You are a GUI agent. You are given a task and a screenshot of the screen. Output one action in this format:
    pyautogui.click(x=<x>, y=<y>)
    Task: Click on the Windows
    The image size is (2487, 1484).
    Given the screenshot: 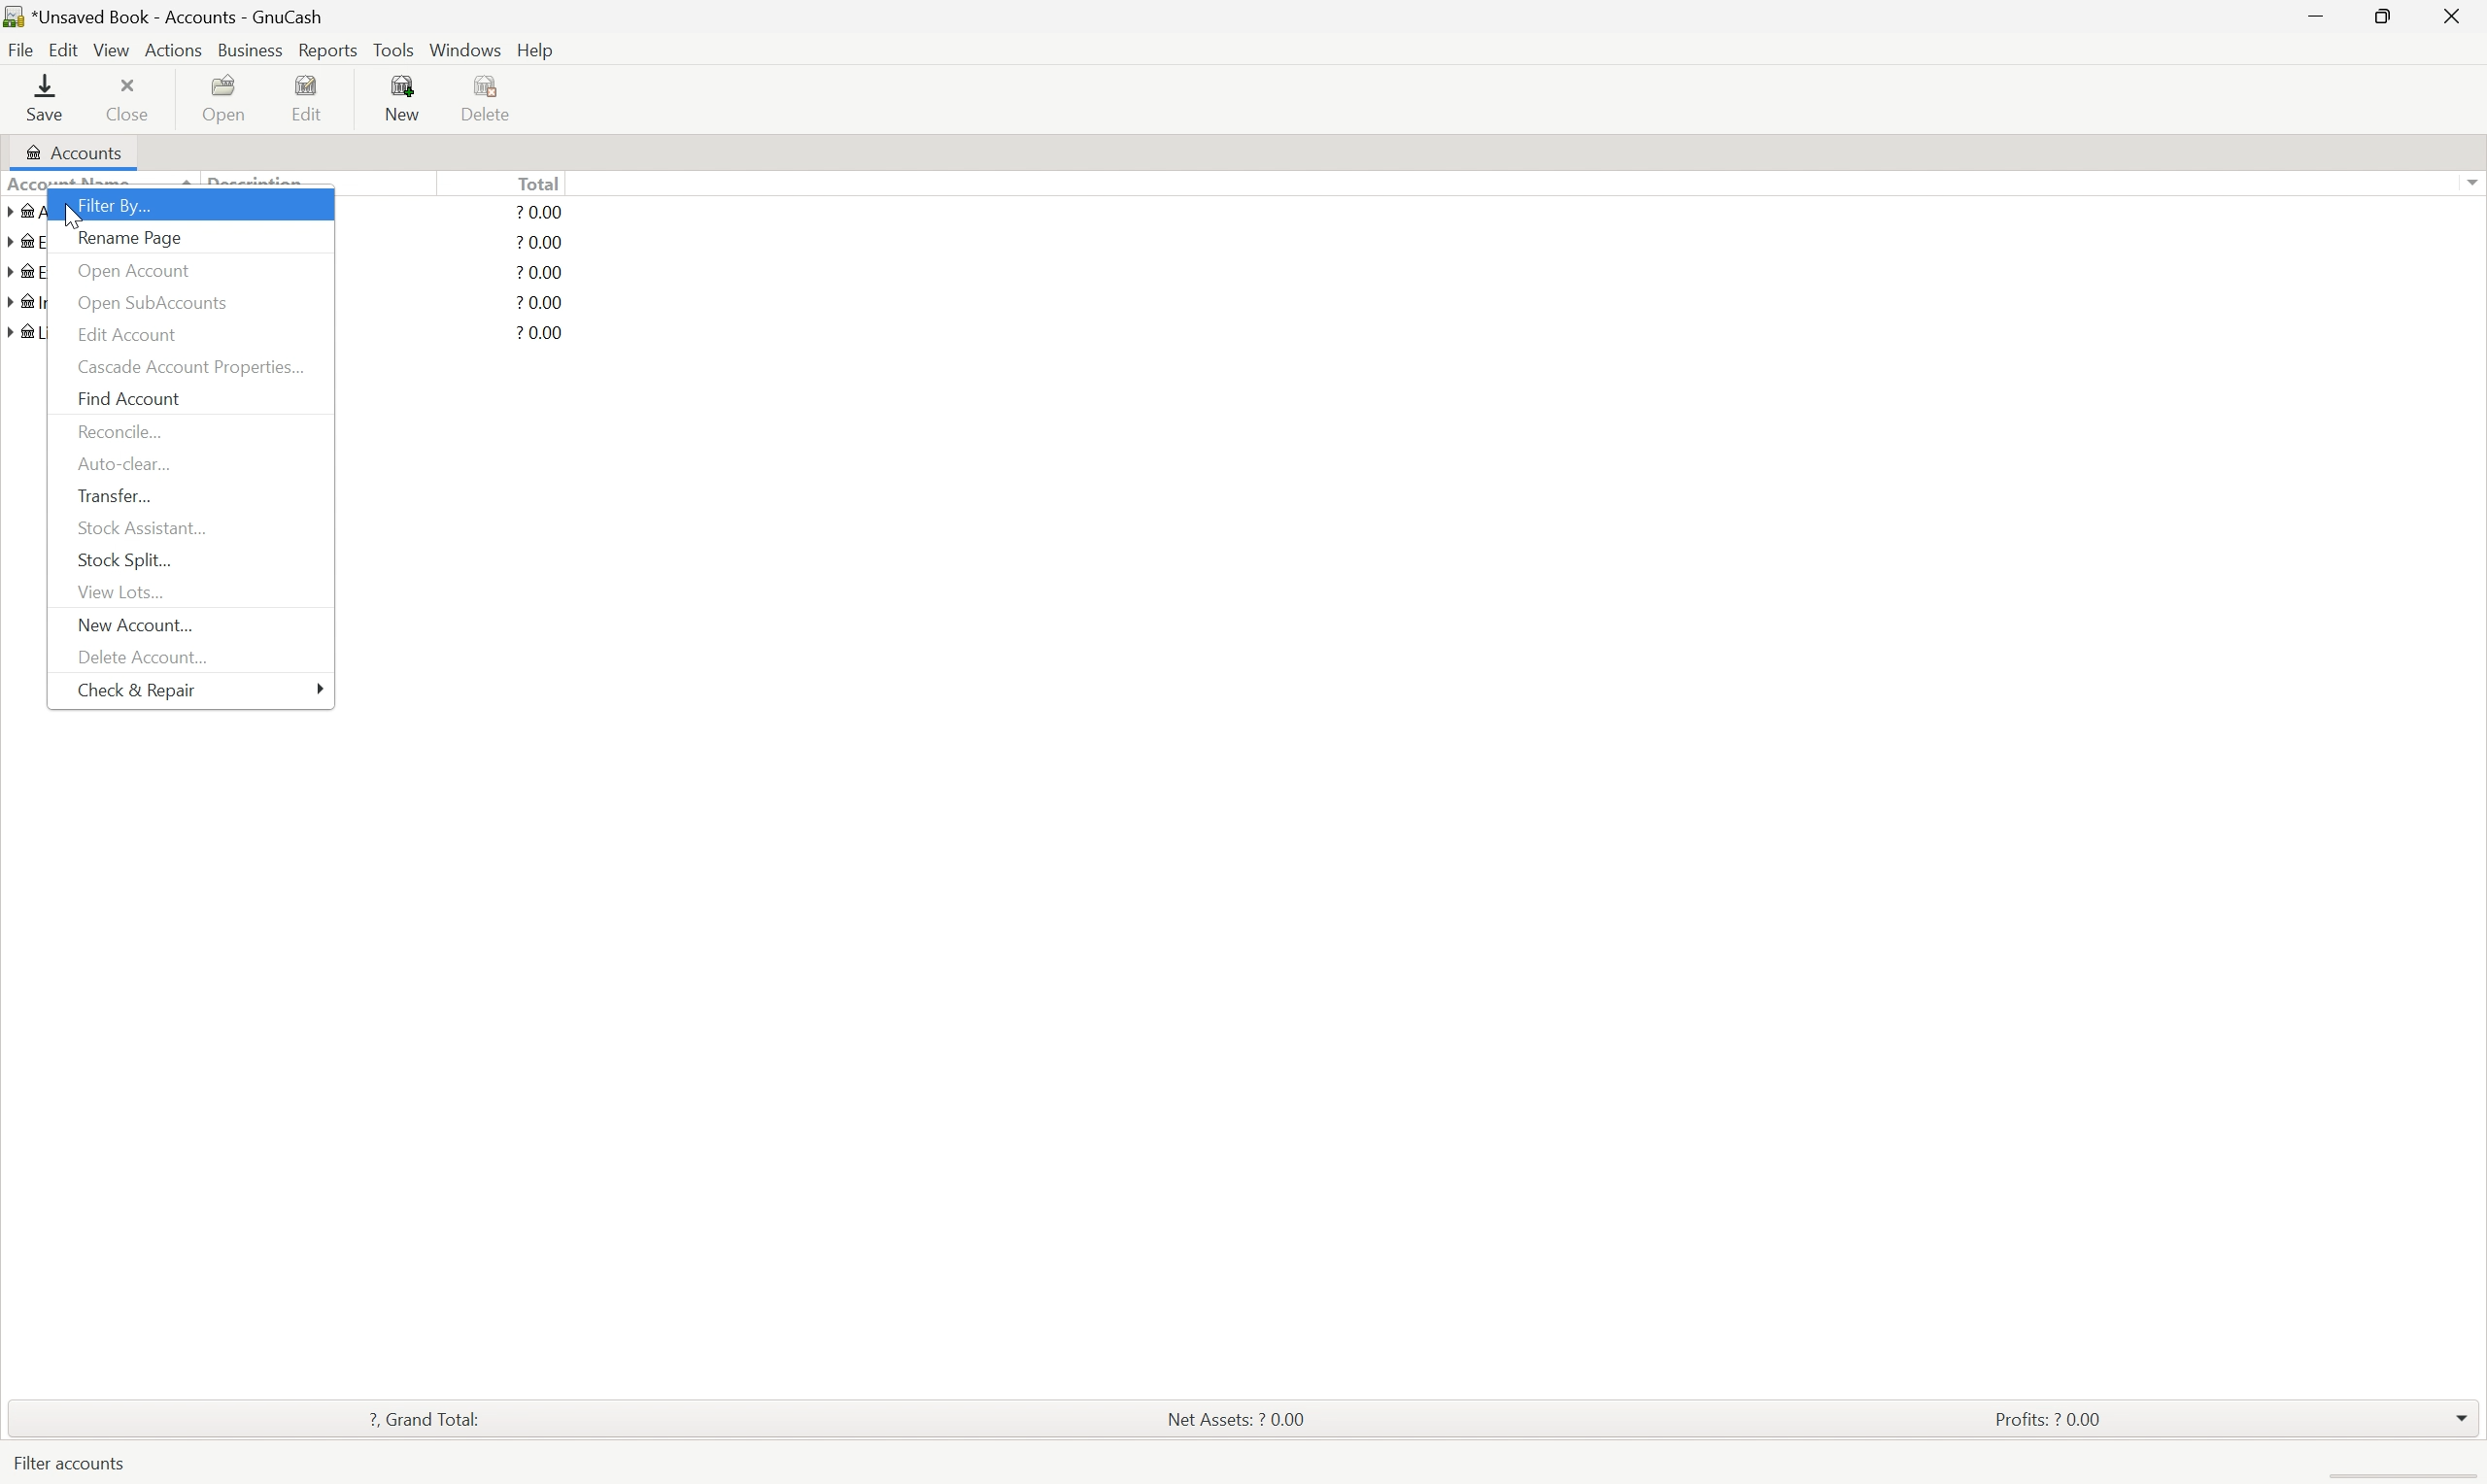 What is the action you would take?
    pyautogui.click(x=467, y=49)
    